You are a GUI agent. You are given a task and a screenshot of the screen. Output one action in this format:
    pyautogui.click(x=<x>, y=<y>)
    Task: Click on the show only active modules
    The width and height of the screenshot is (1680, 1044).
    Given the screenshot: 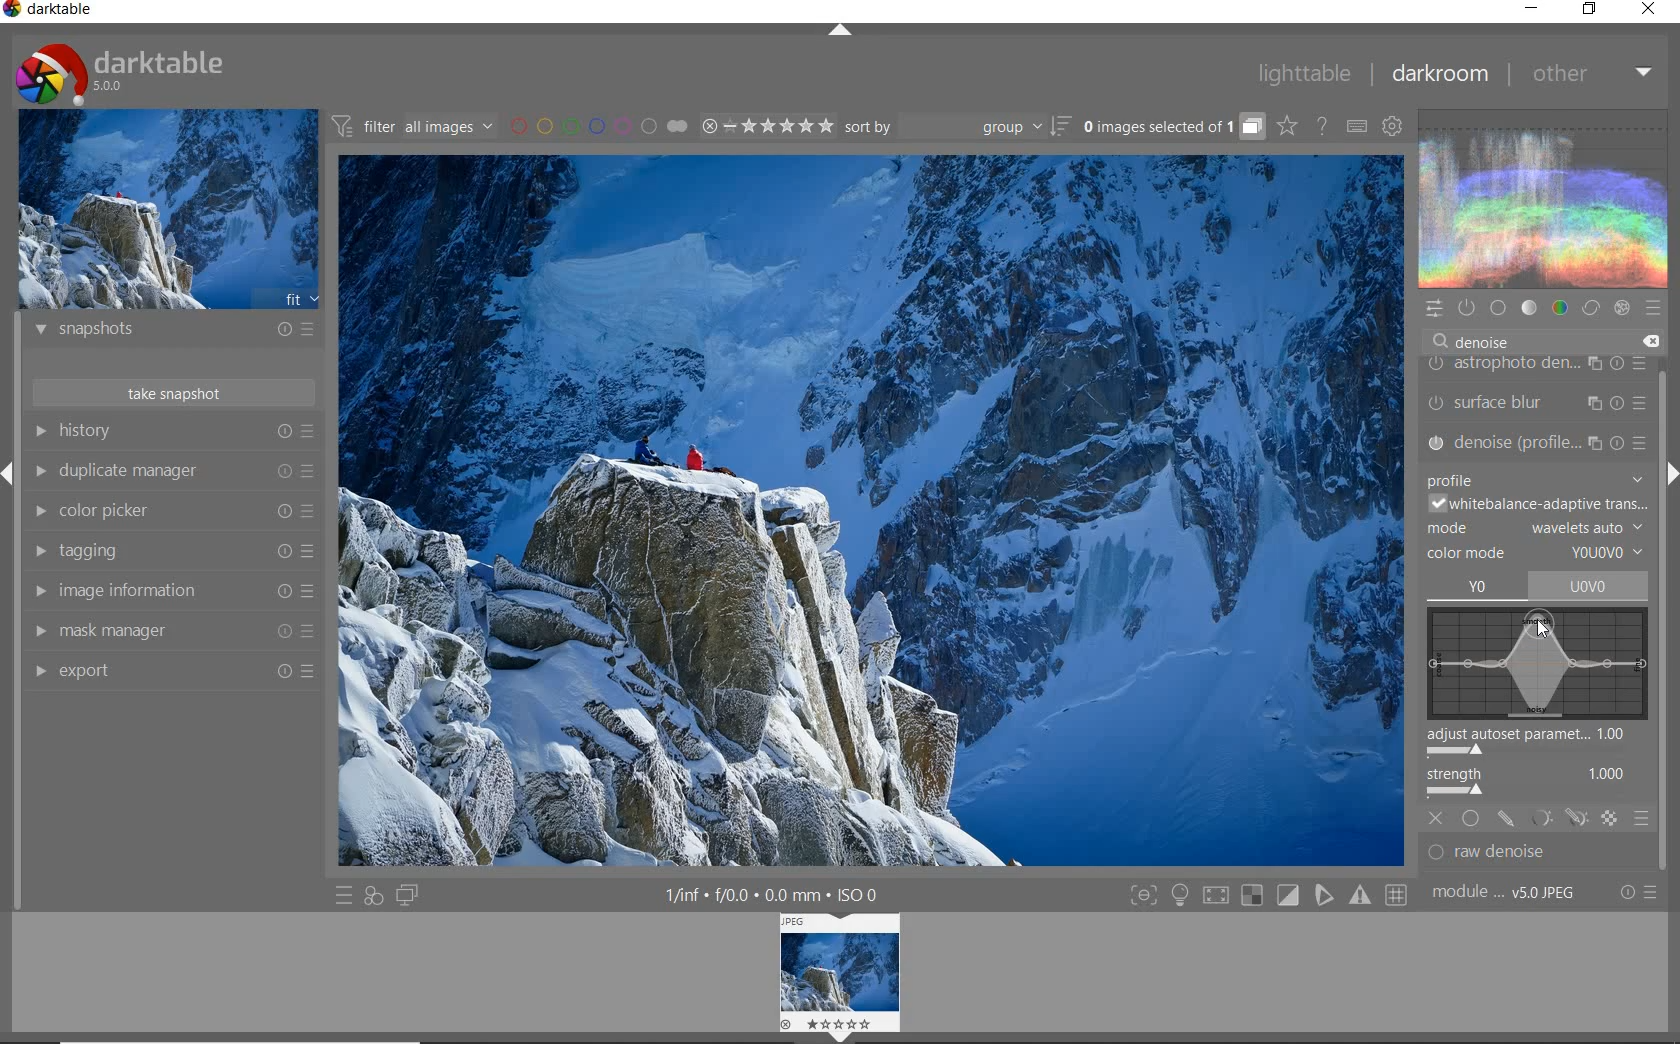 What is the action you would take?
    pyautogui.click(x=1465, y=308)
    